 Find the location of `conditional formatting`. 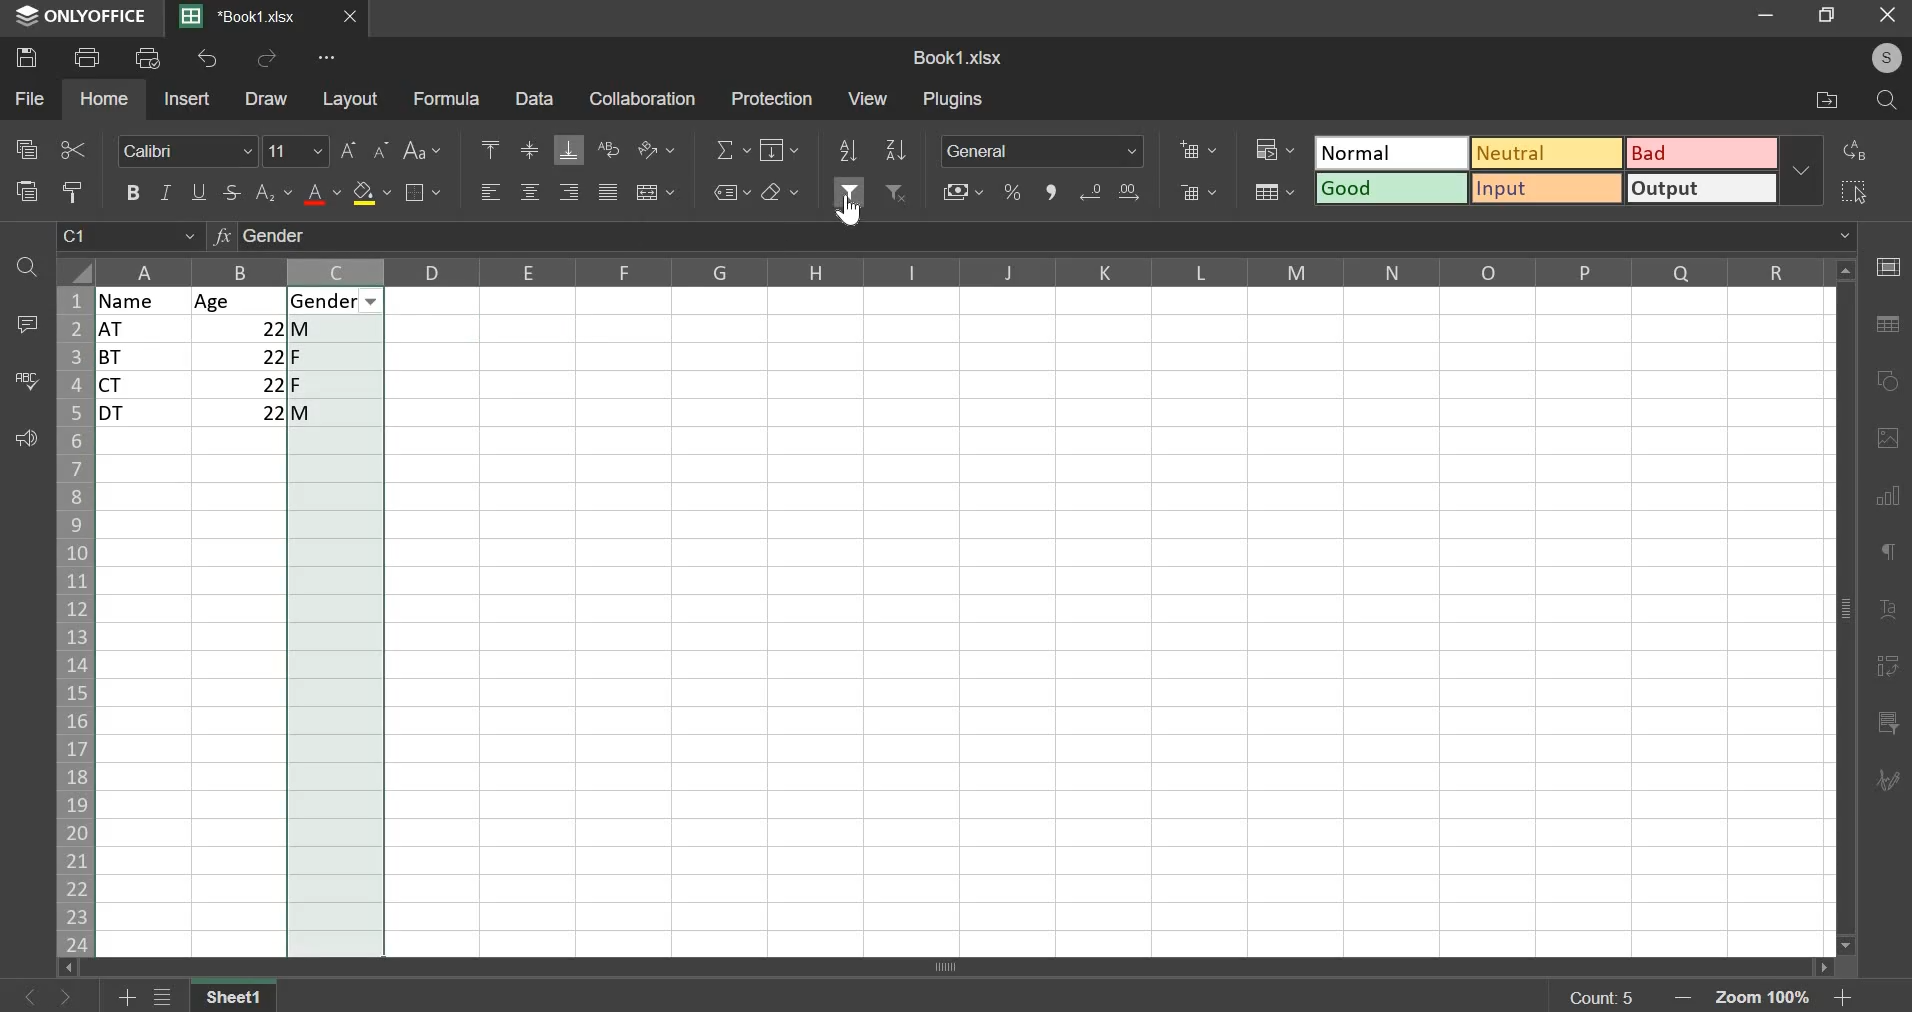

conditional formatting is located at coordinates (1272, 148).